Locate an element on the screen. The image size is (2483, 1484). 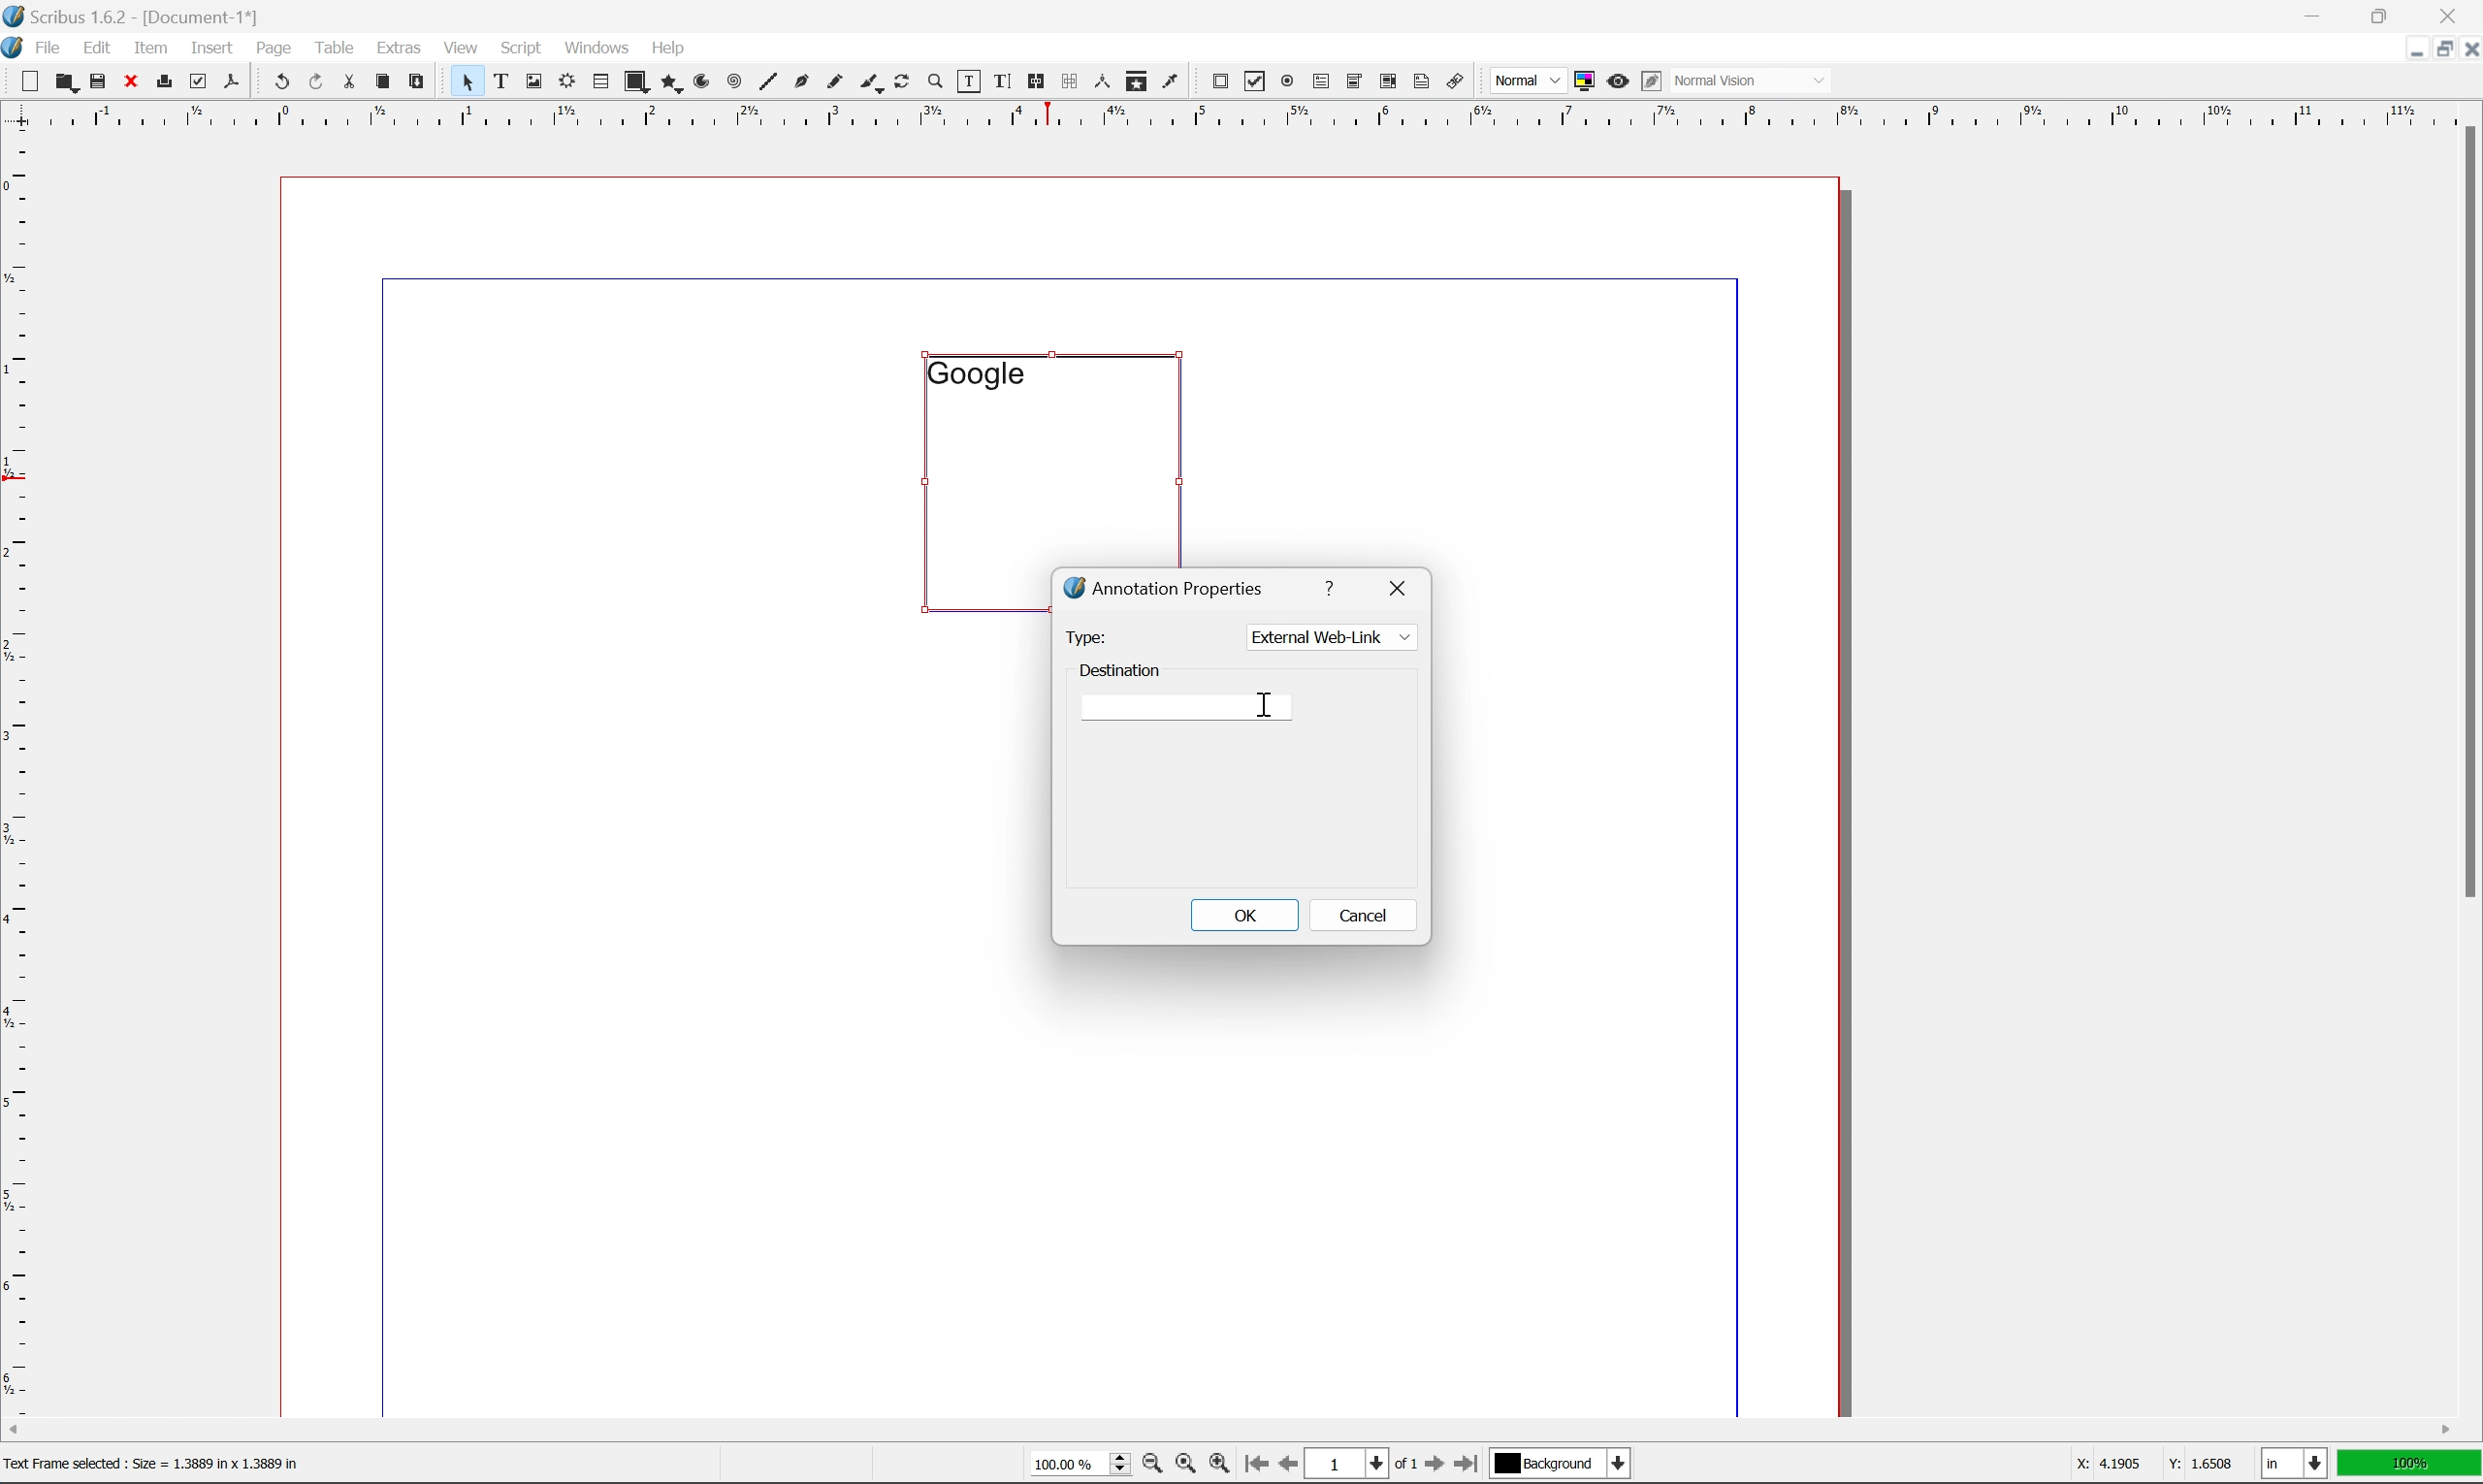
restore down is located at coordinates (2435, 49).